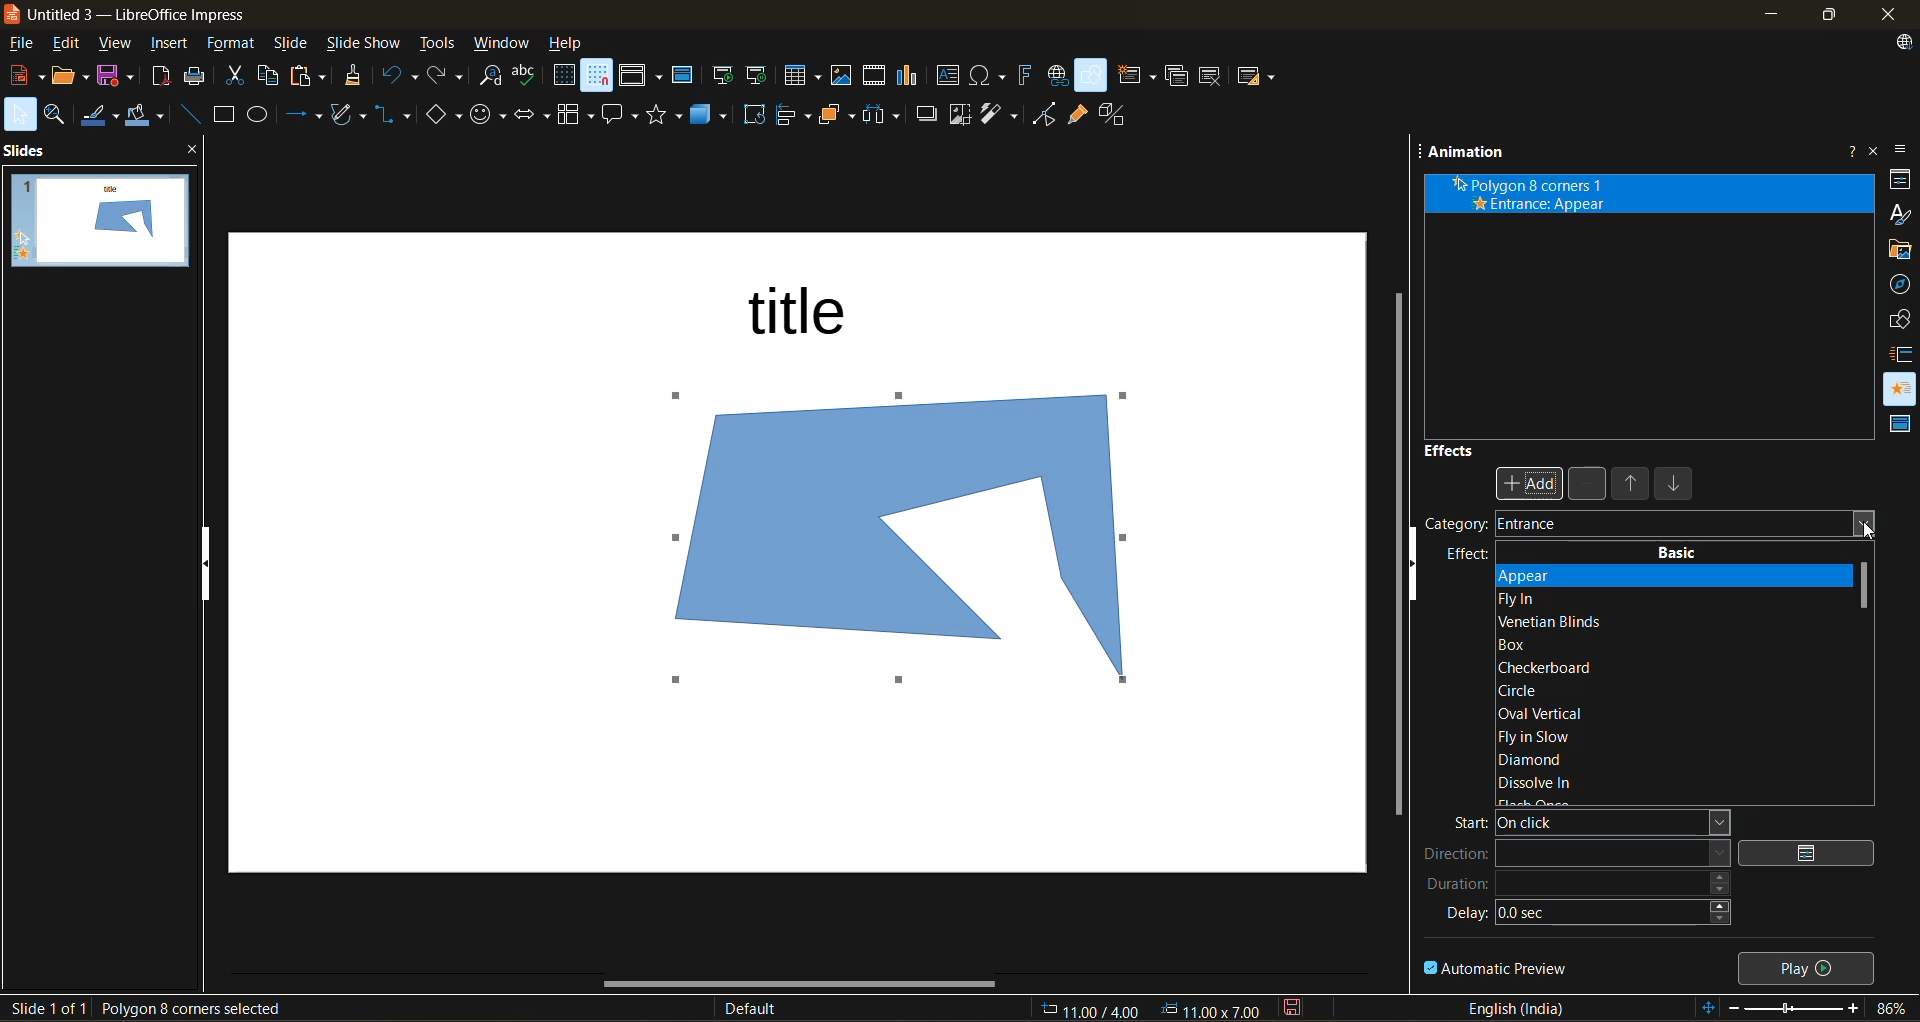 Image resolution: width=1920 pixels, height=1022 pixels. I want to click on align objects, so click(791, 115).